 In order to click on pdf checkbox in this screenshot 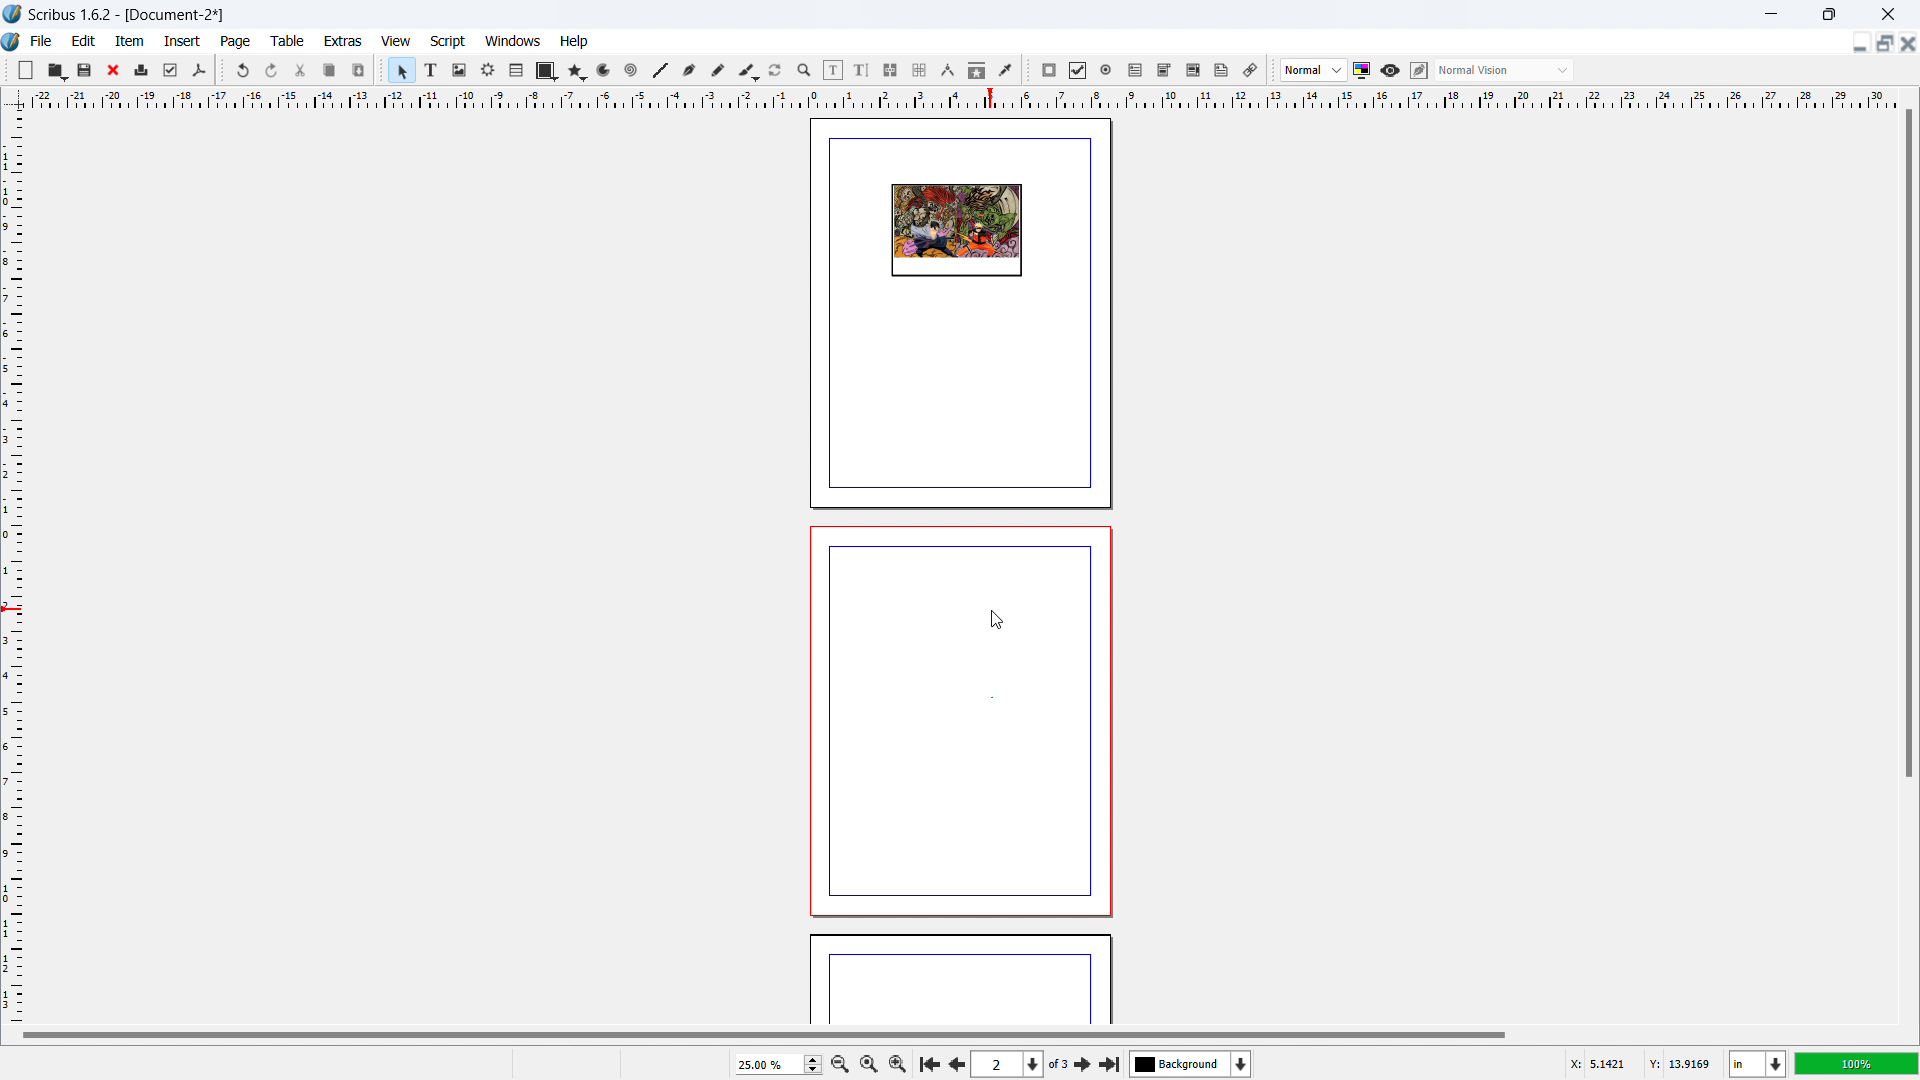, I will do `click(1077, 70)`.